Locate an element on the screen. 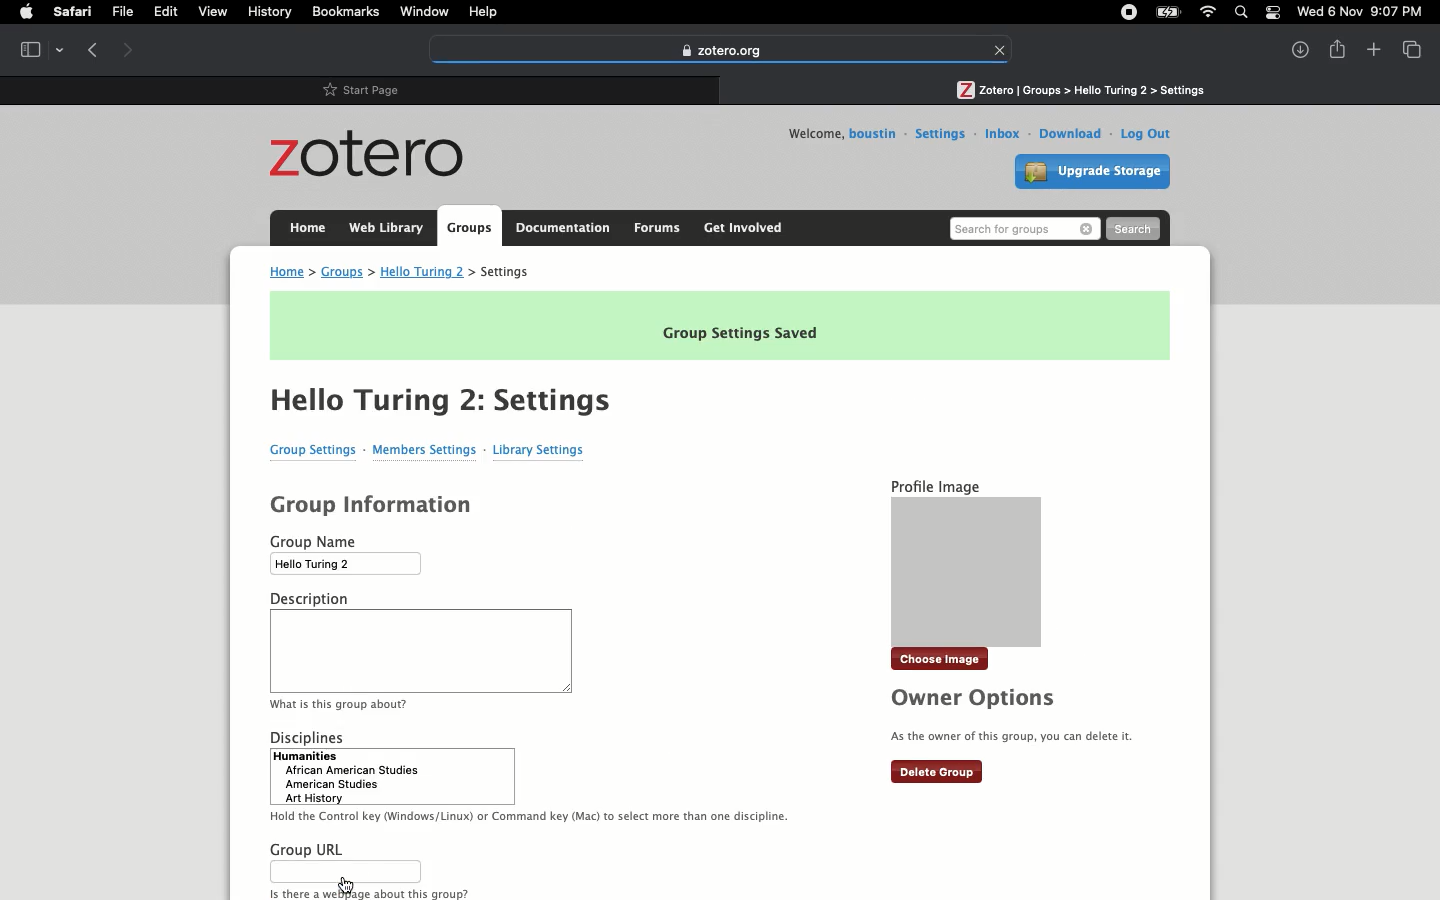 The image size is (1440, 900). Library settings is located at coordinates (539, 450).